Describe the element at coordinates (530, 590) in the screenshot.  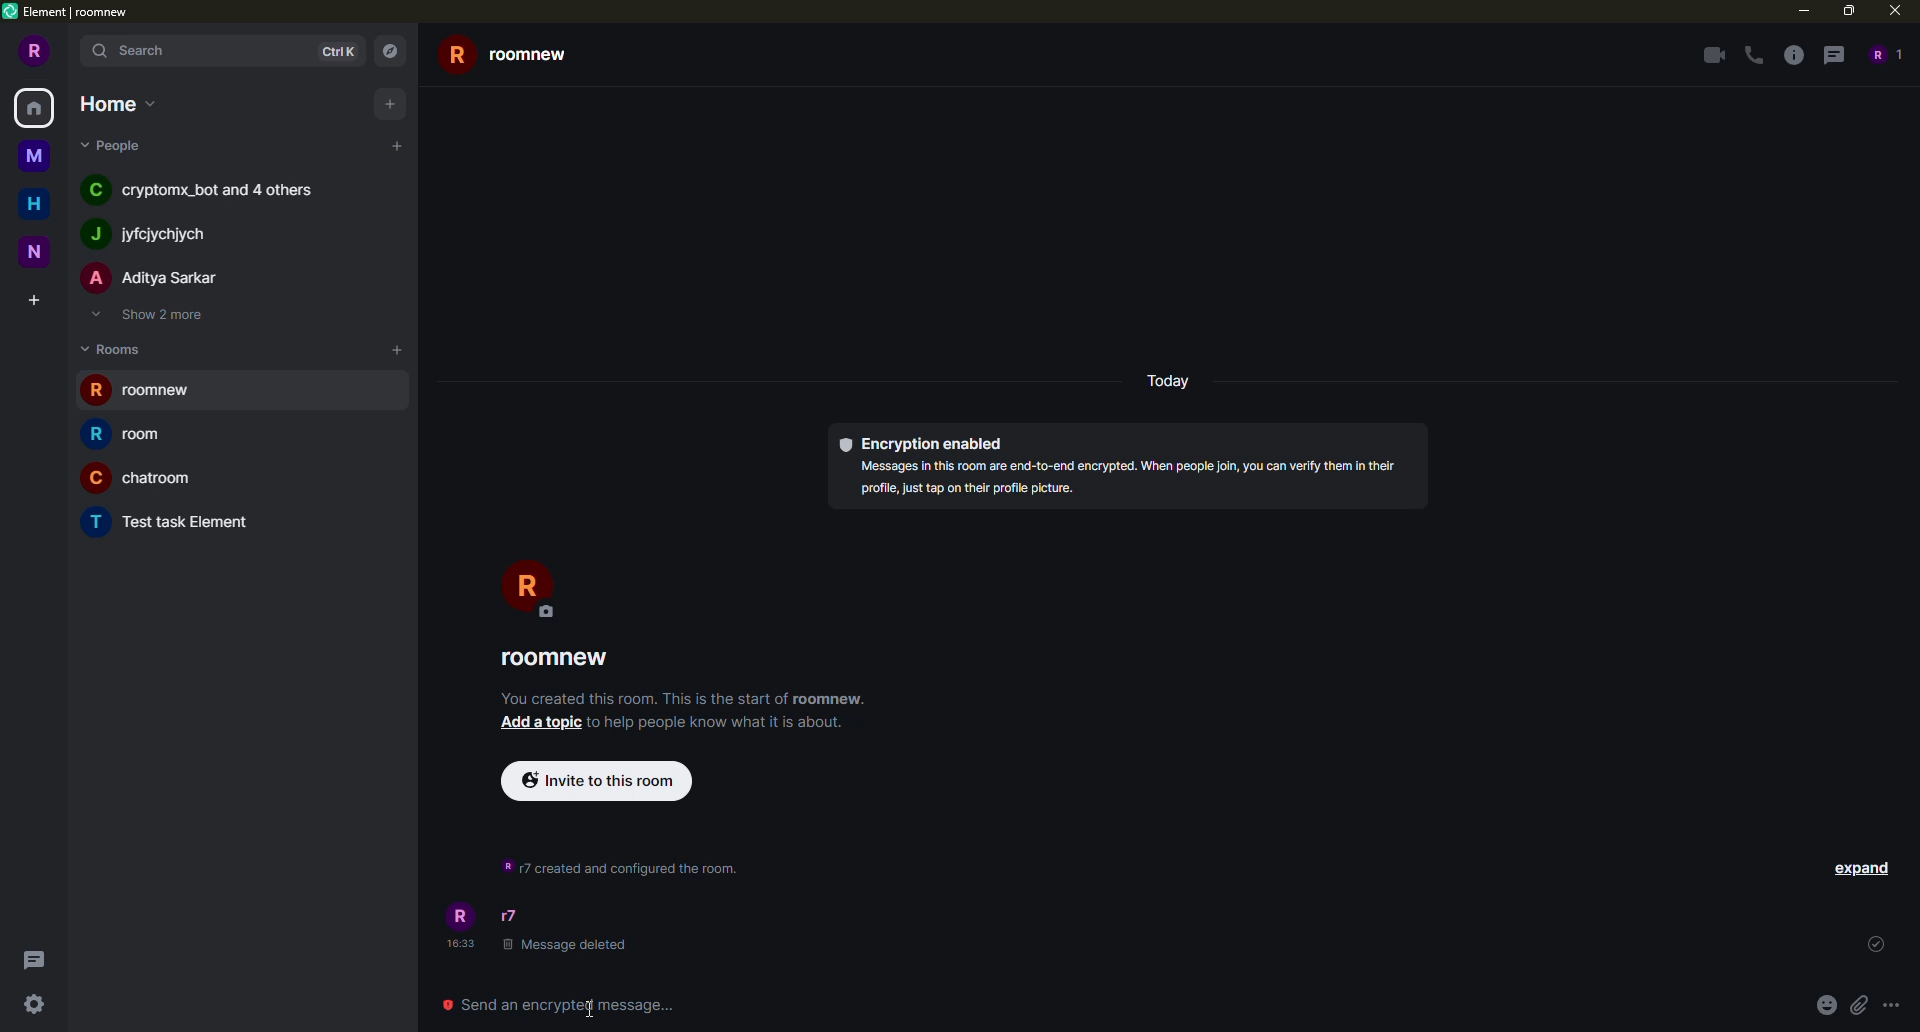
I see `profile` at that location.